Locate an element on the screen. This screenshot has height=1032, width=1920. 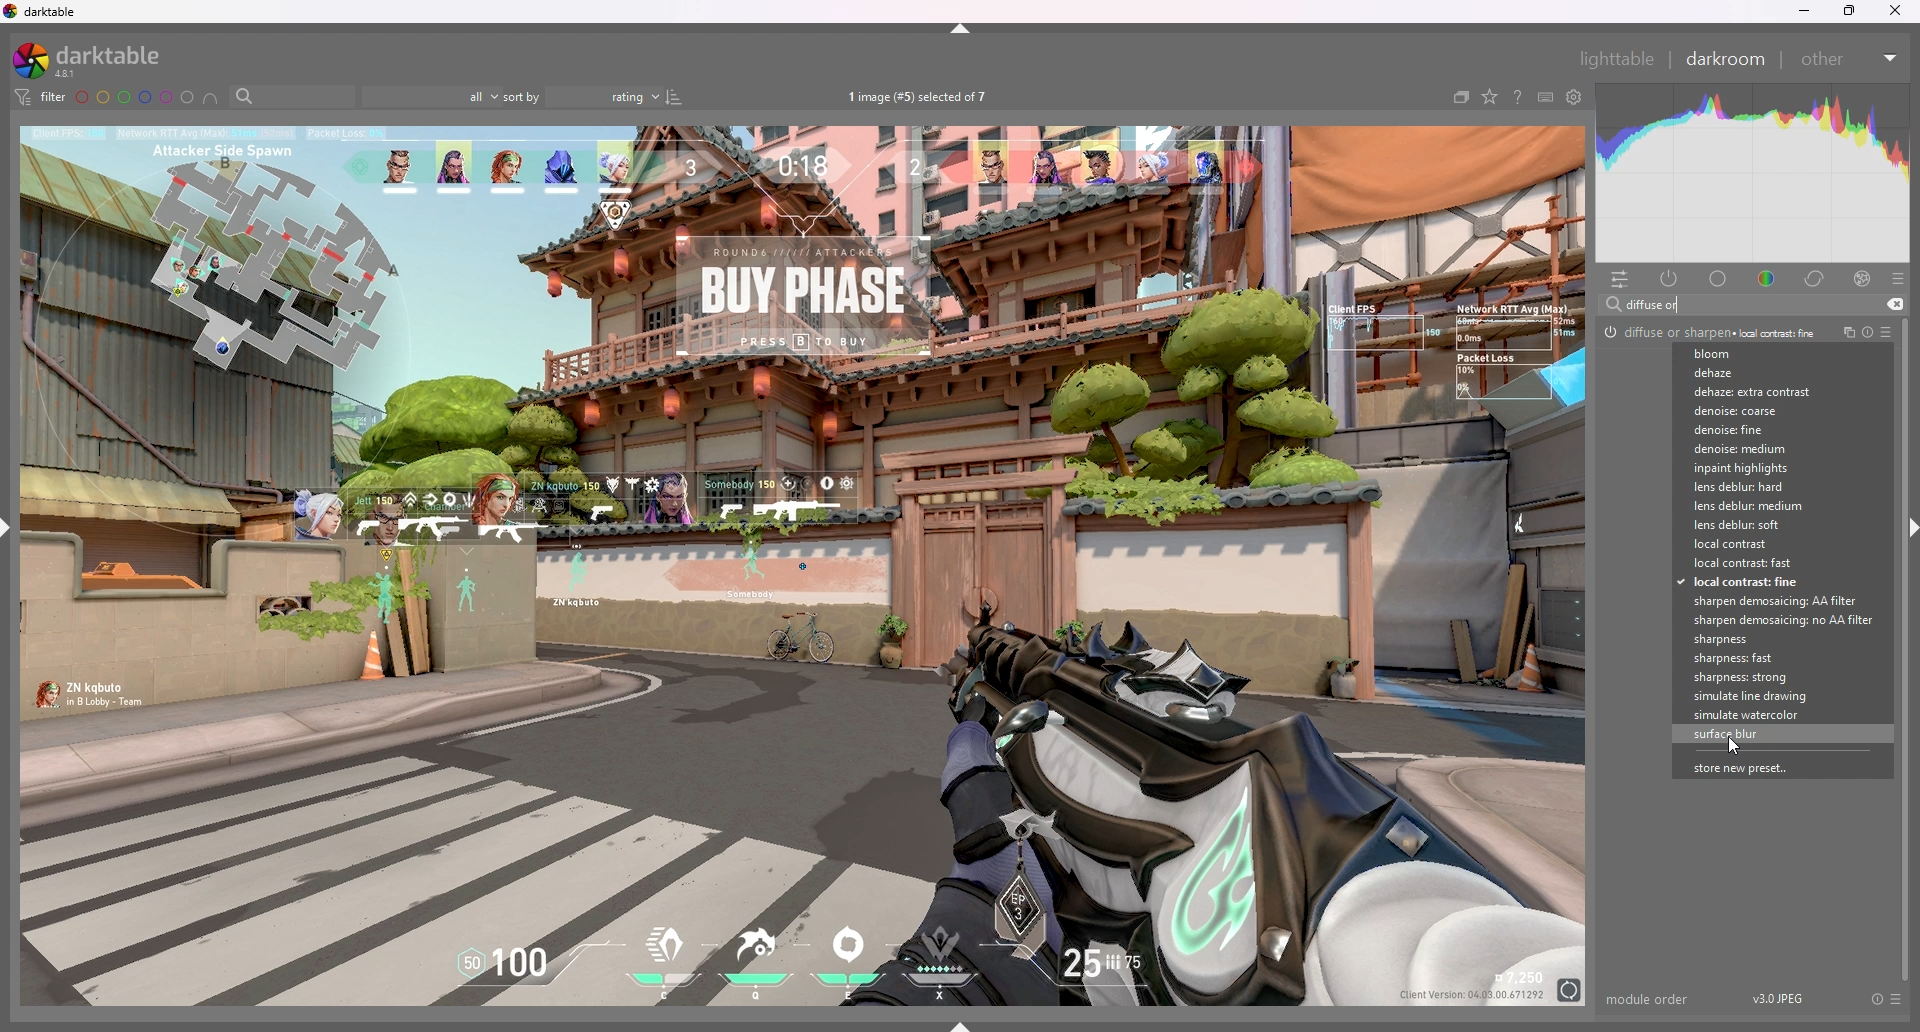
simulate watercolor is located at coordinates (1782, 715).